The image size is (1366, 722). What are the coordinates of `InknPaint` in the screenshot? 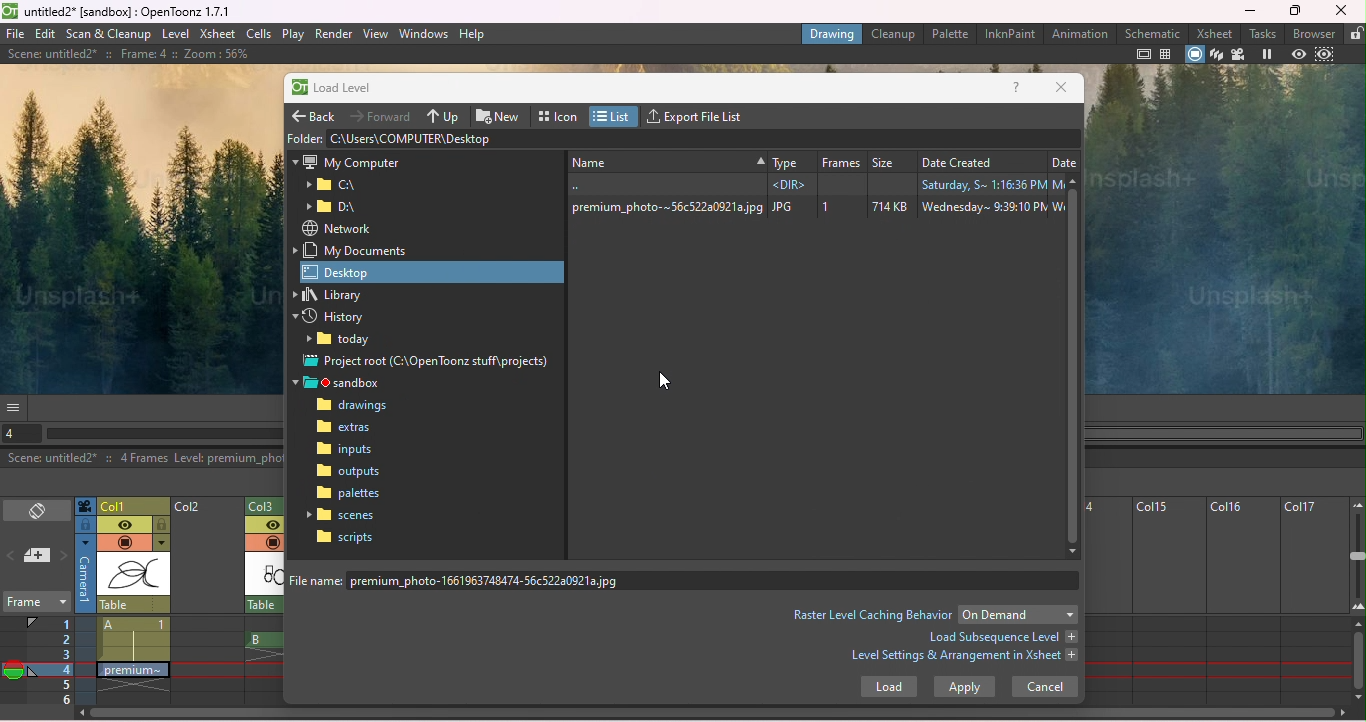 It's located at (1009, 34).